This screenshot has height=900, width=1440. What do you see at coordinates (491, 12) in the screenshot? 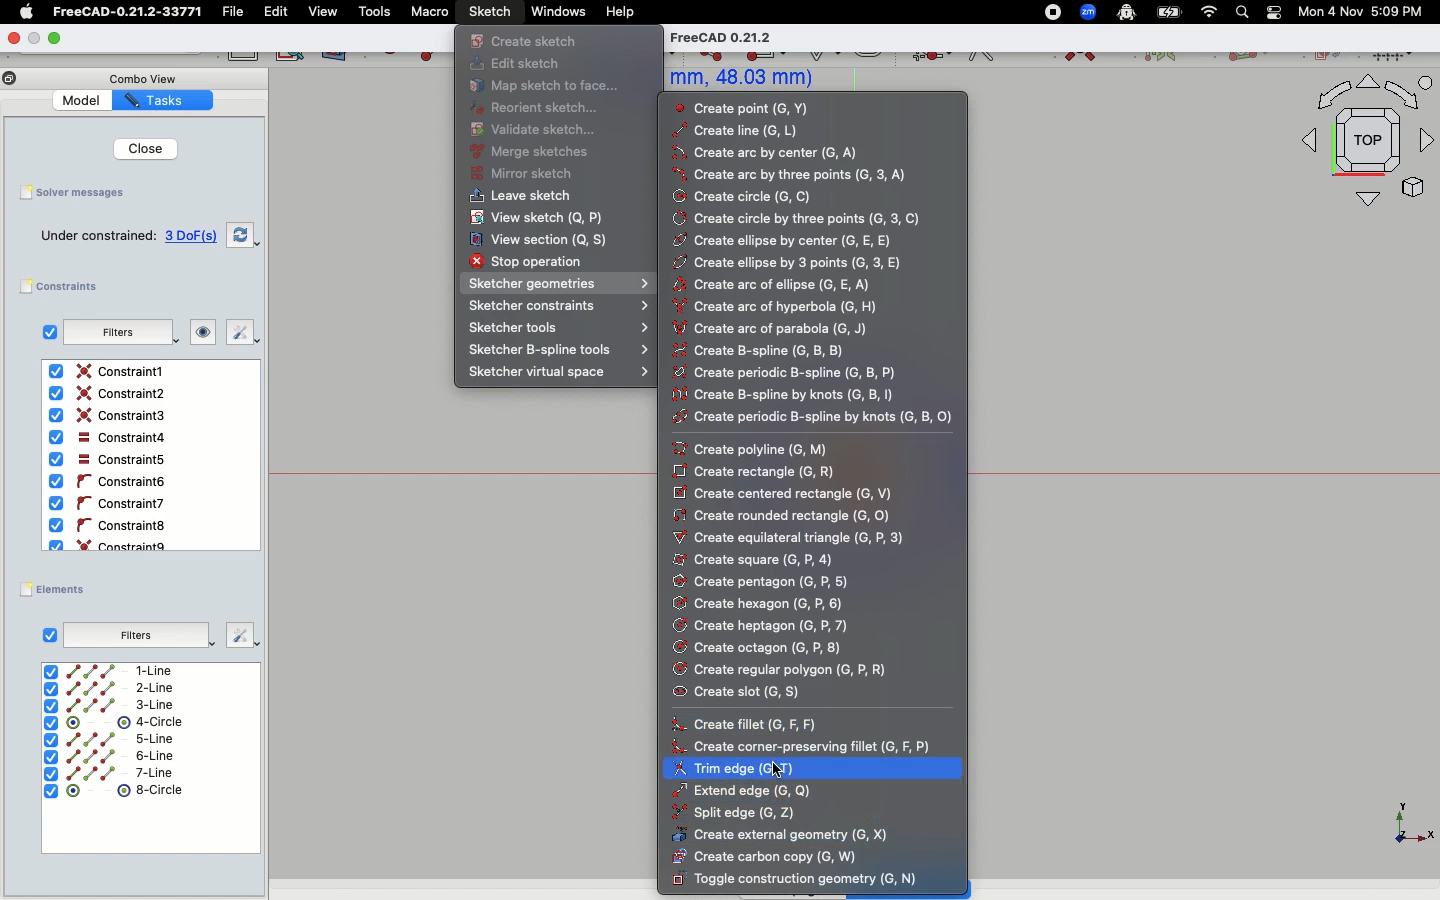
I see `Sketch` at bounding box center [491, 12].